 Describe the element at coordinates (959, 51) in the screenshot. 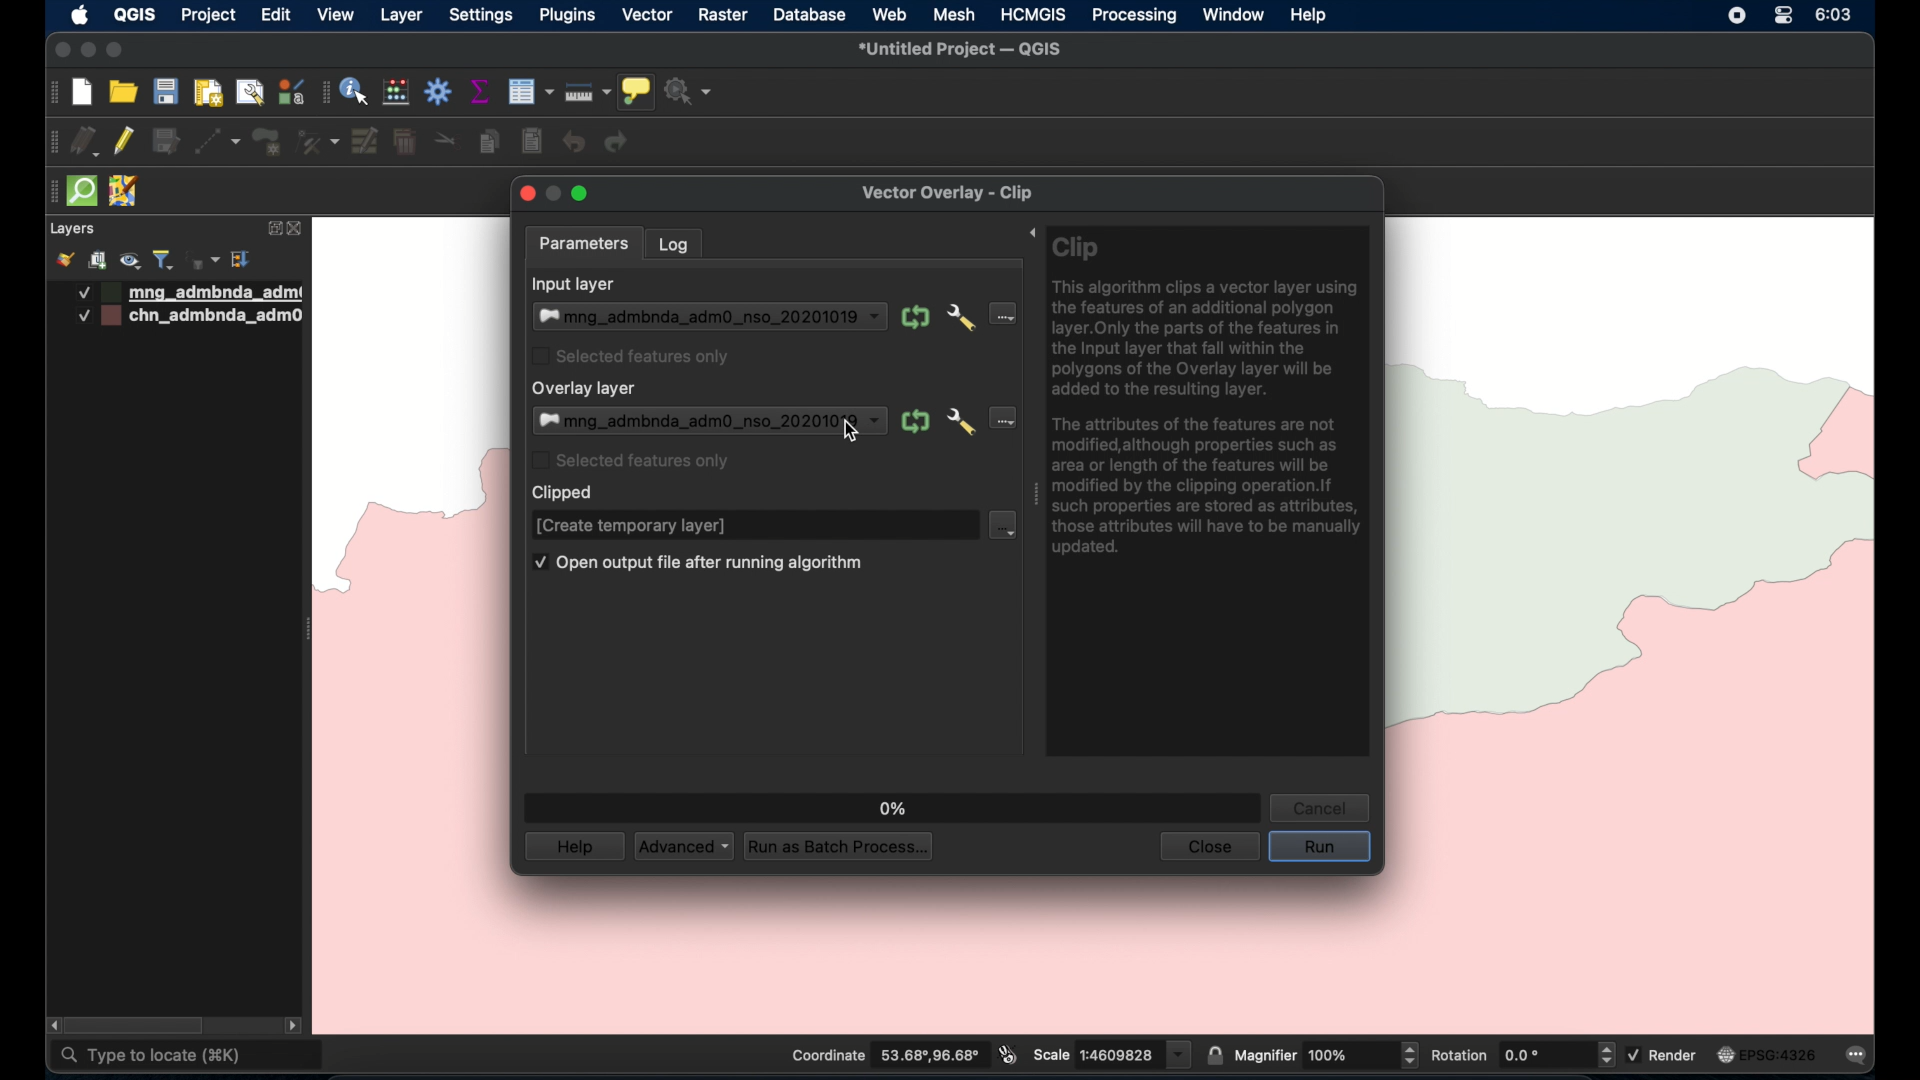

I see `untitled project - QGIS` at that location.